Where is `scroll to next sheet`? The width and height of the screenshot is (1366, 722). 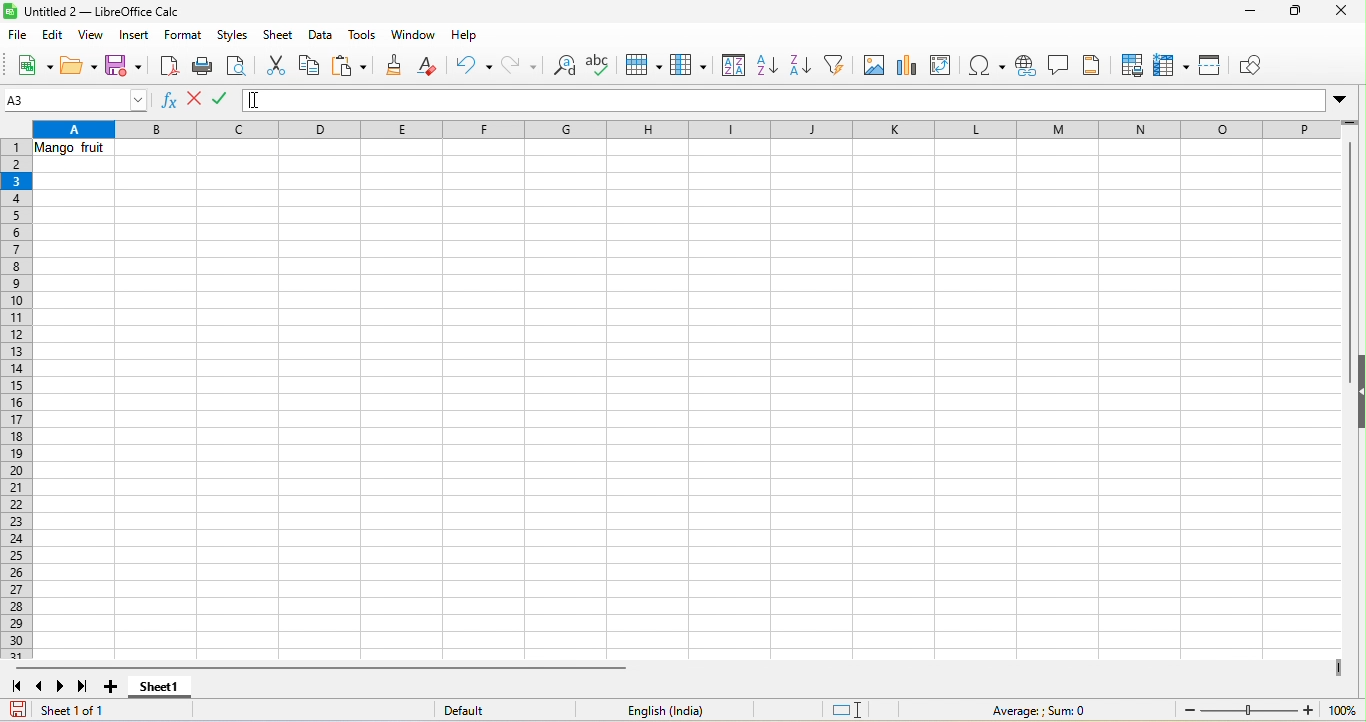
scroll to next sheet is located at coordinates (59, 687).